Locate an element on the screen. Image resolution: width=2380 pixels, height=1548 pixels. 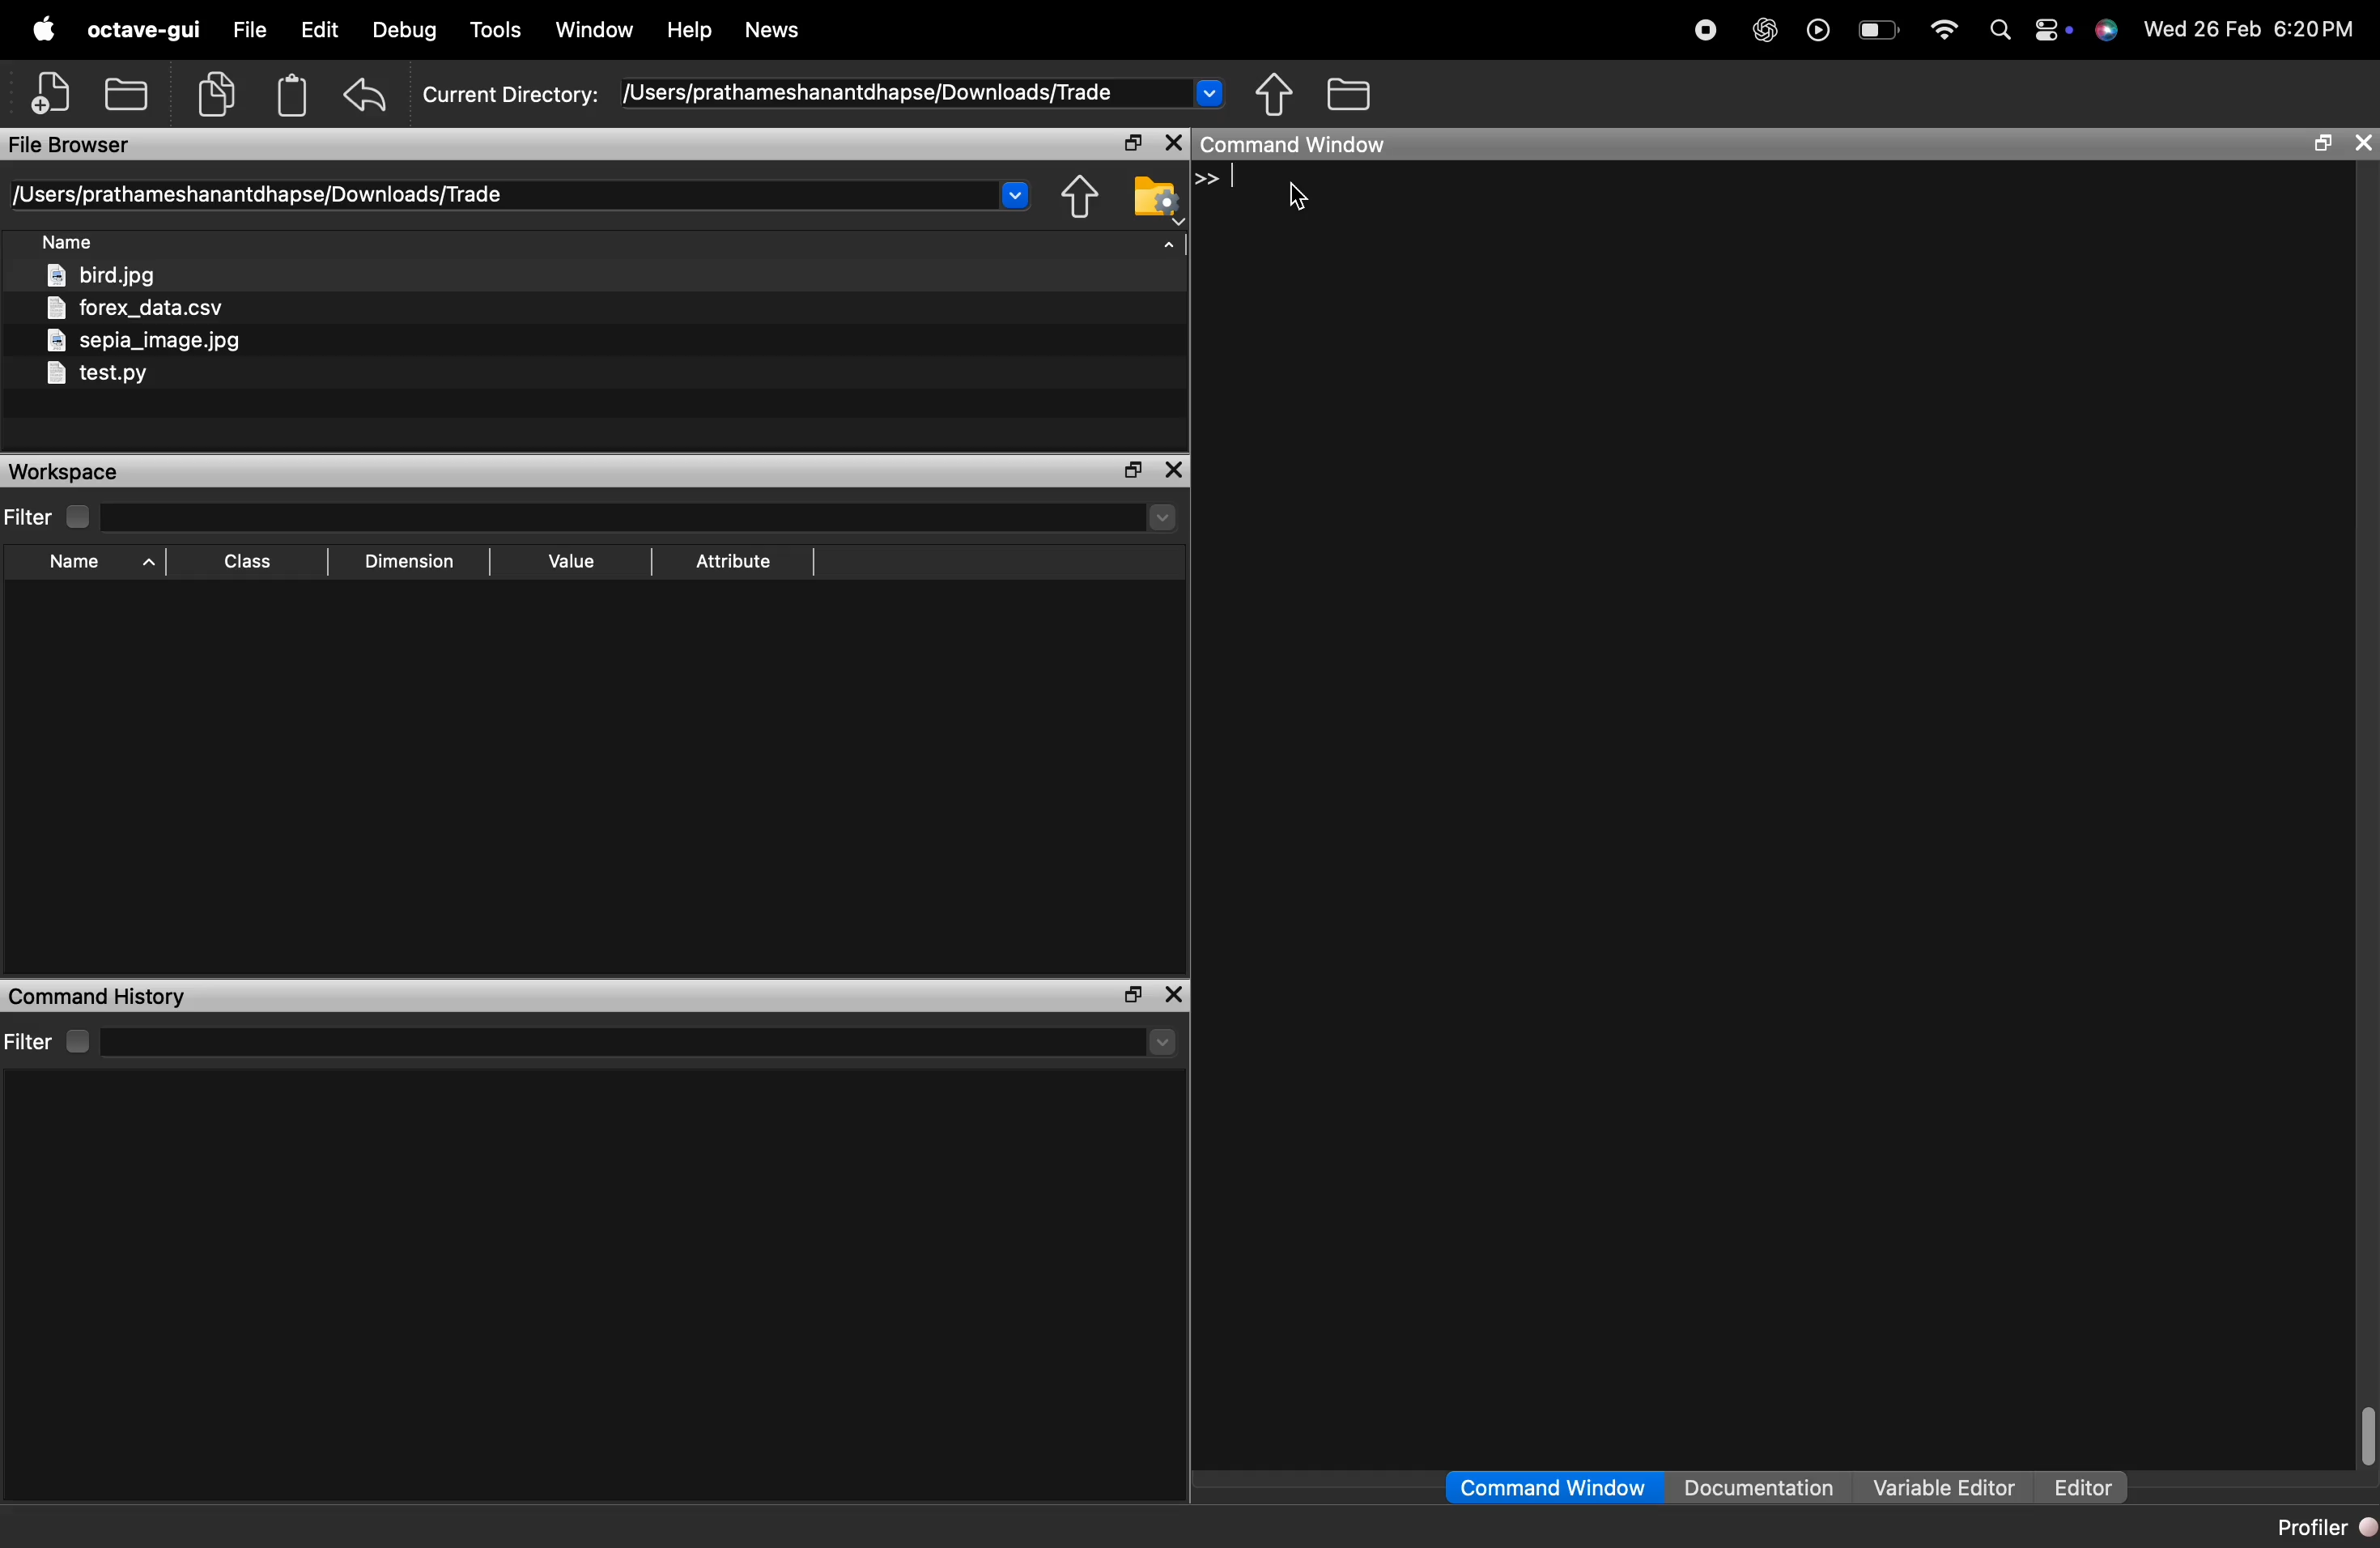
Go back is located at coordinates (1275, 94).